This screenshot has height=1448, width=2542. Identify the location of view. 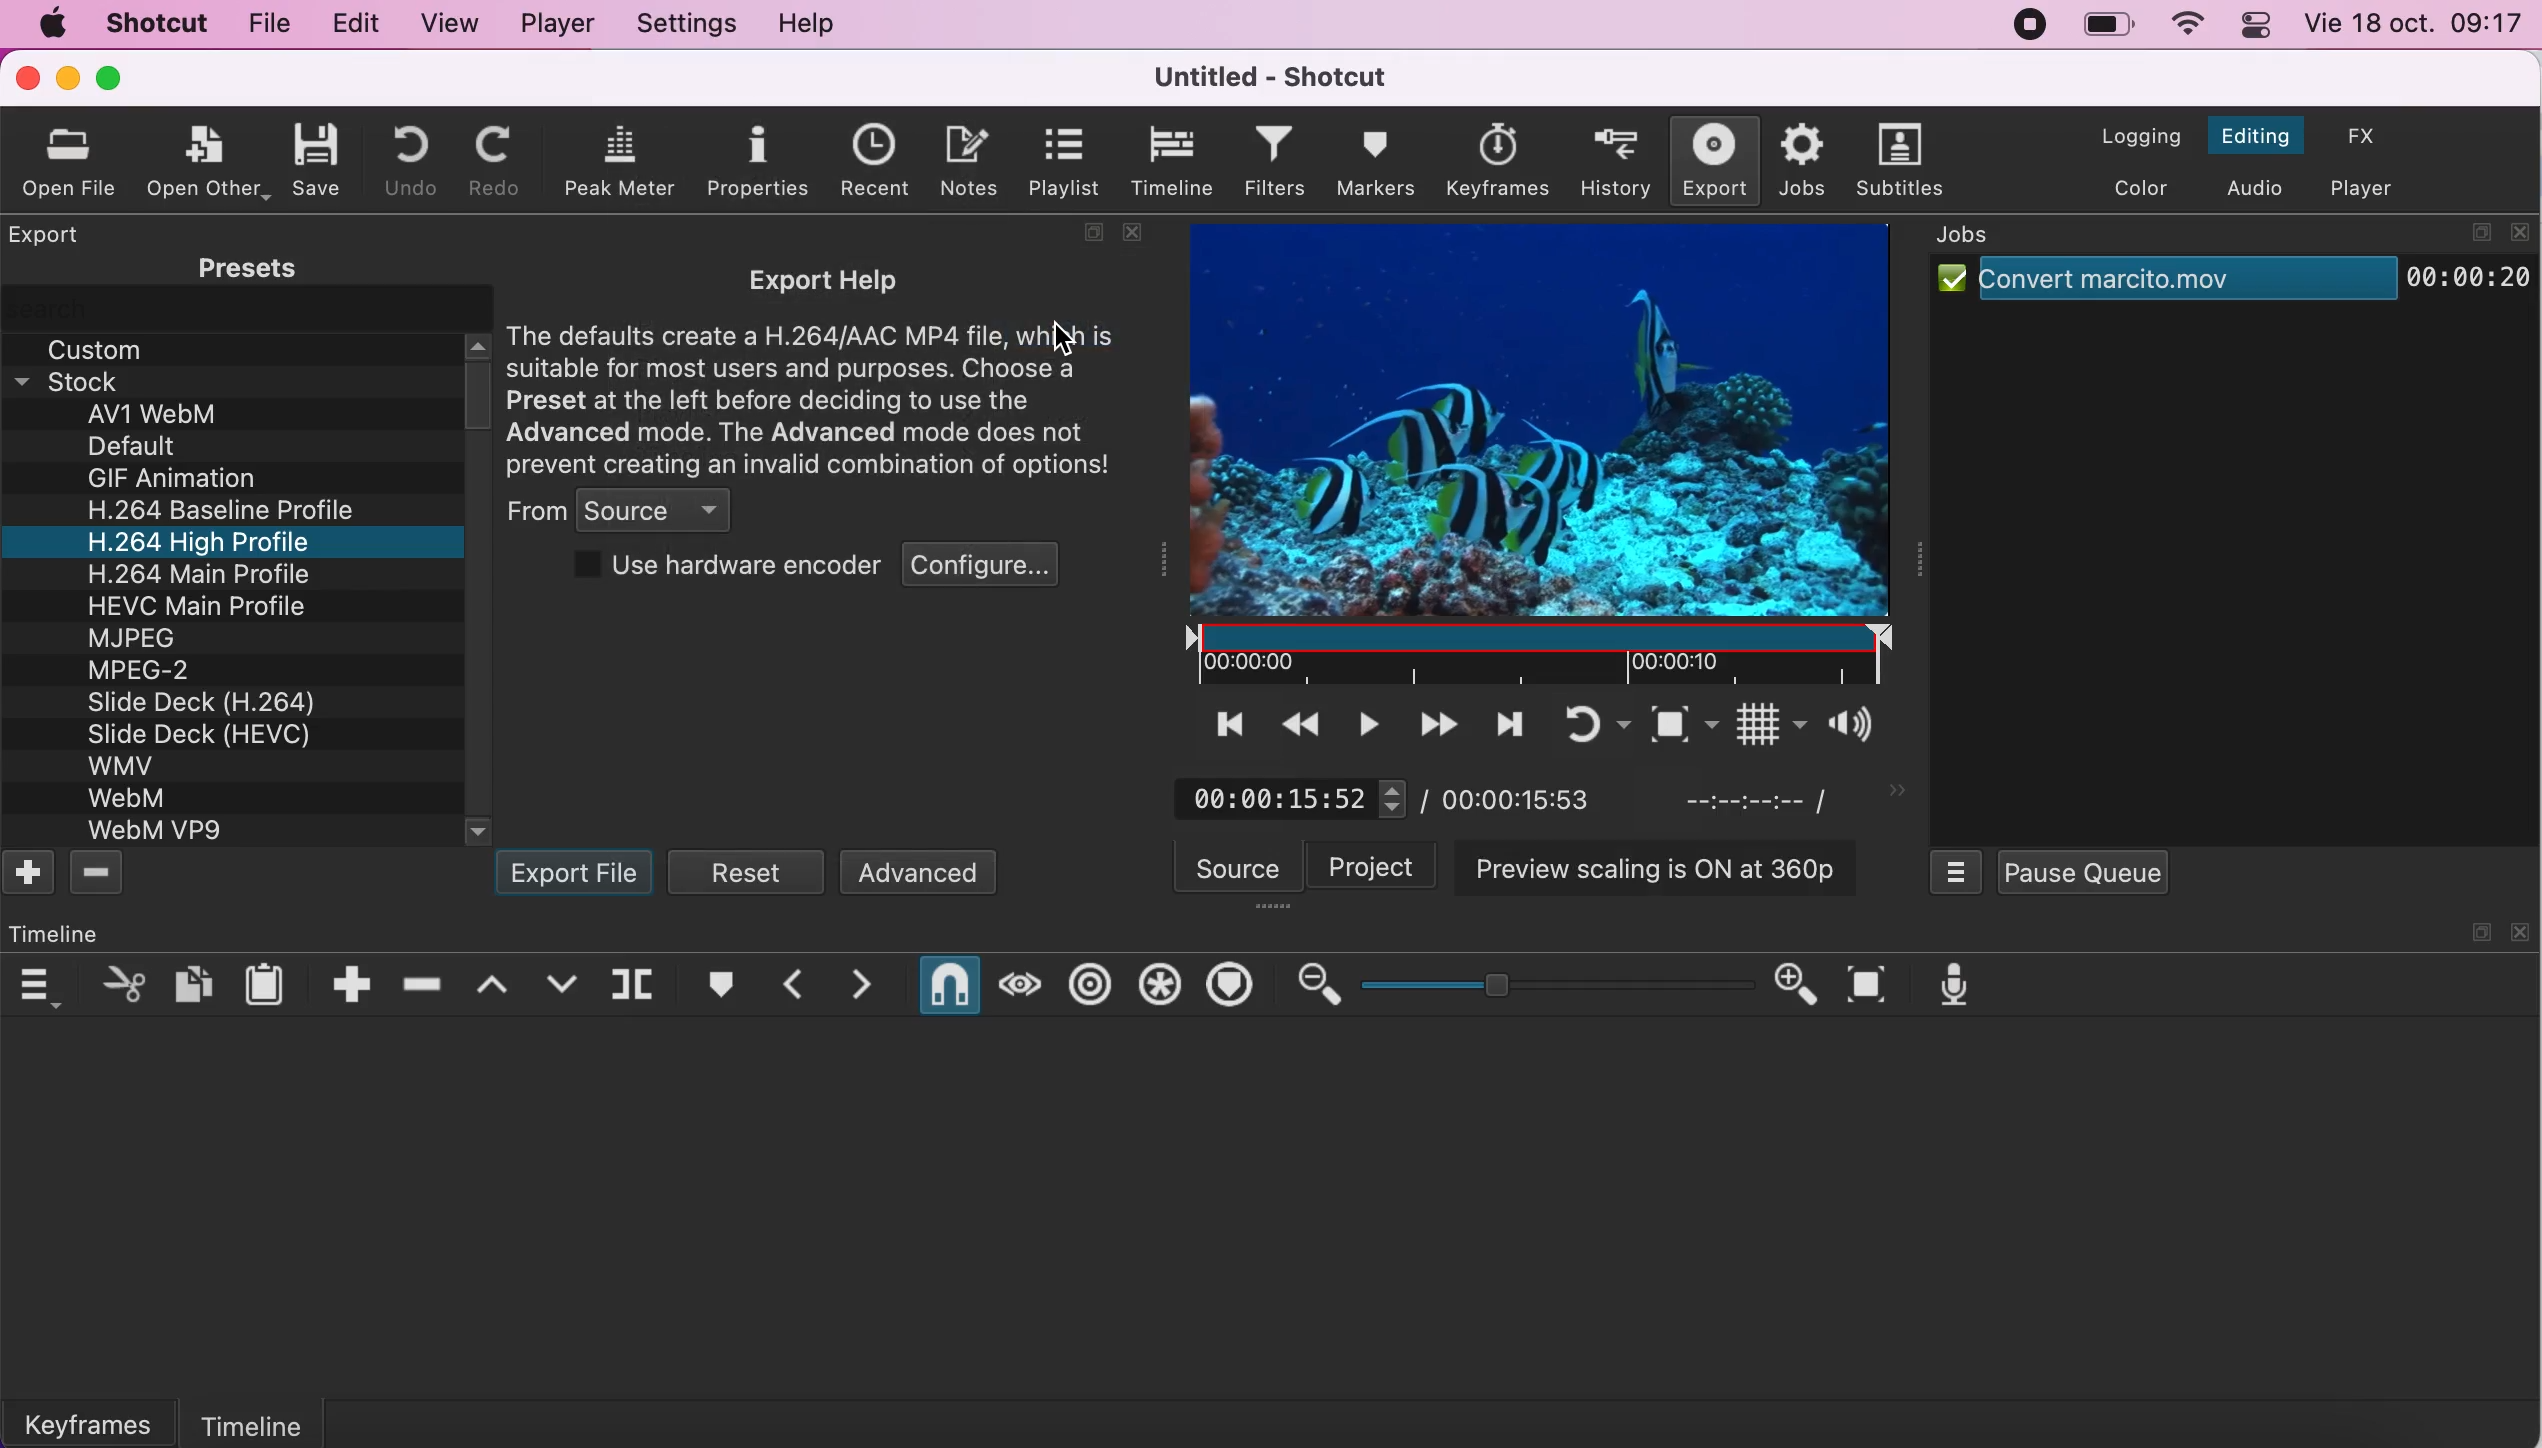
(446, 23).